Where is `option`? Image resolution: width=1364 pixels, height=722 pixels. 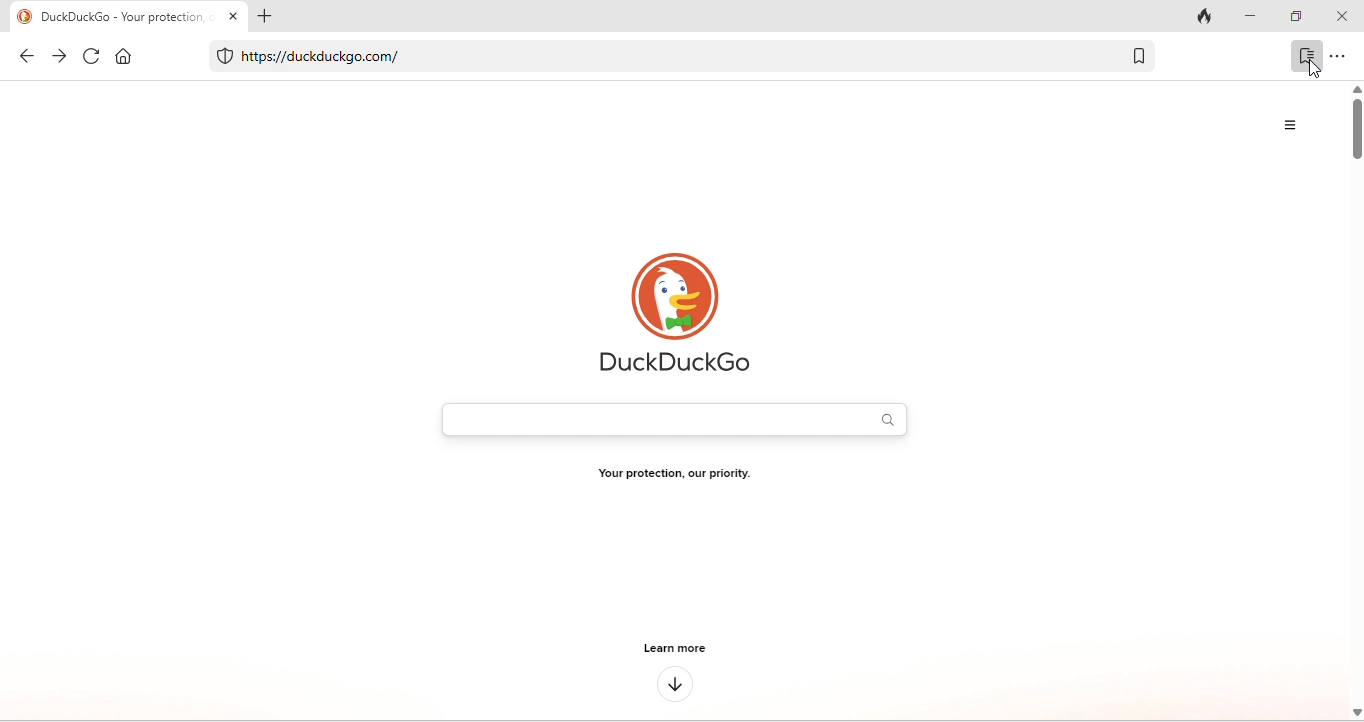 option is located at coordinates (1339, 56).